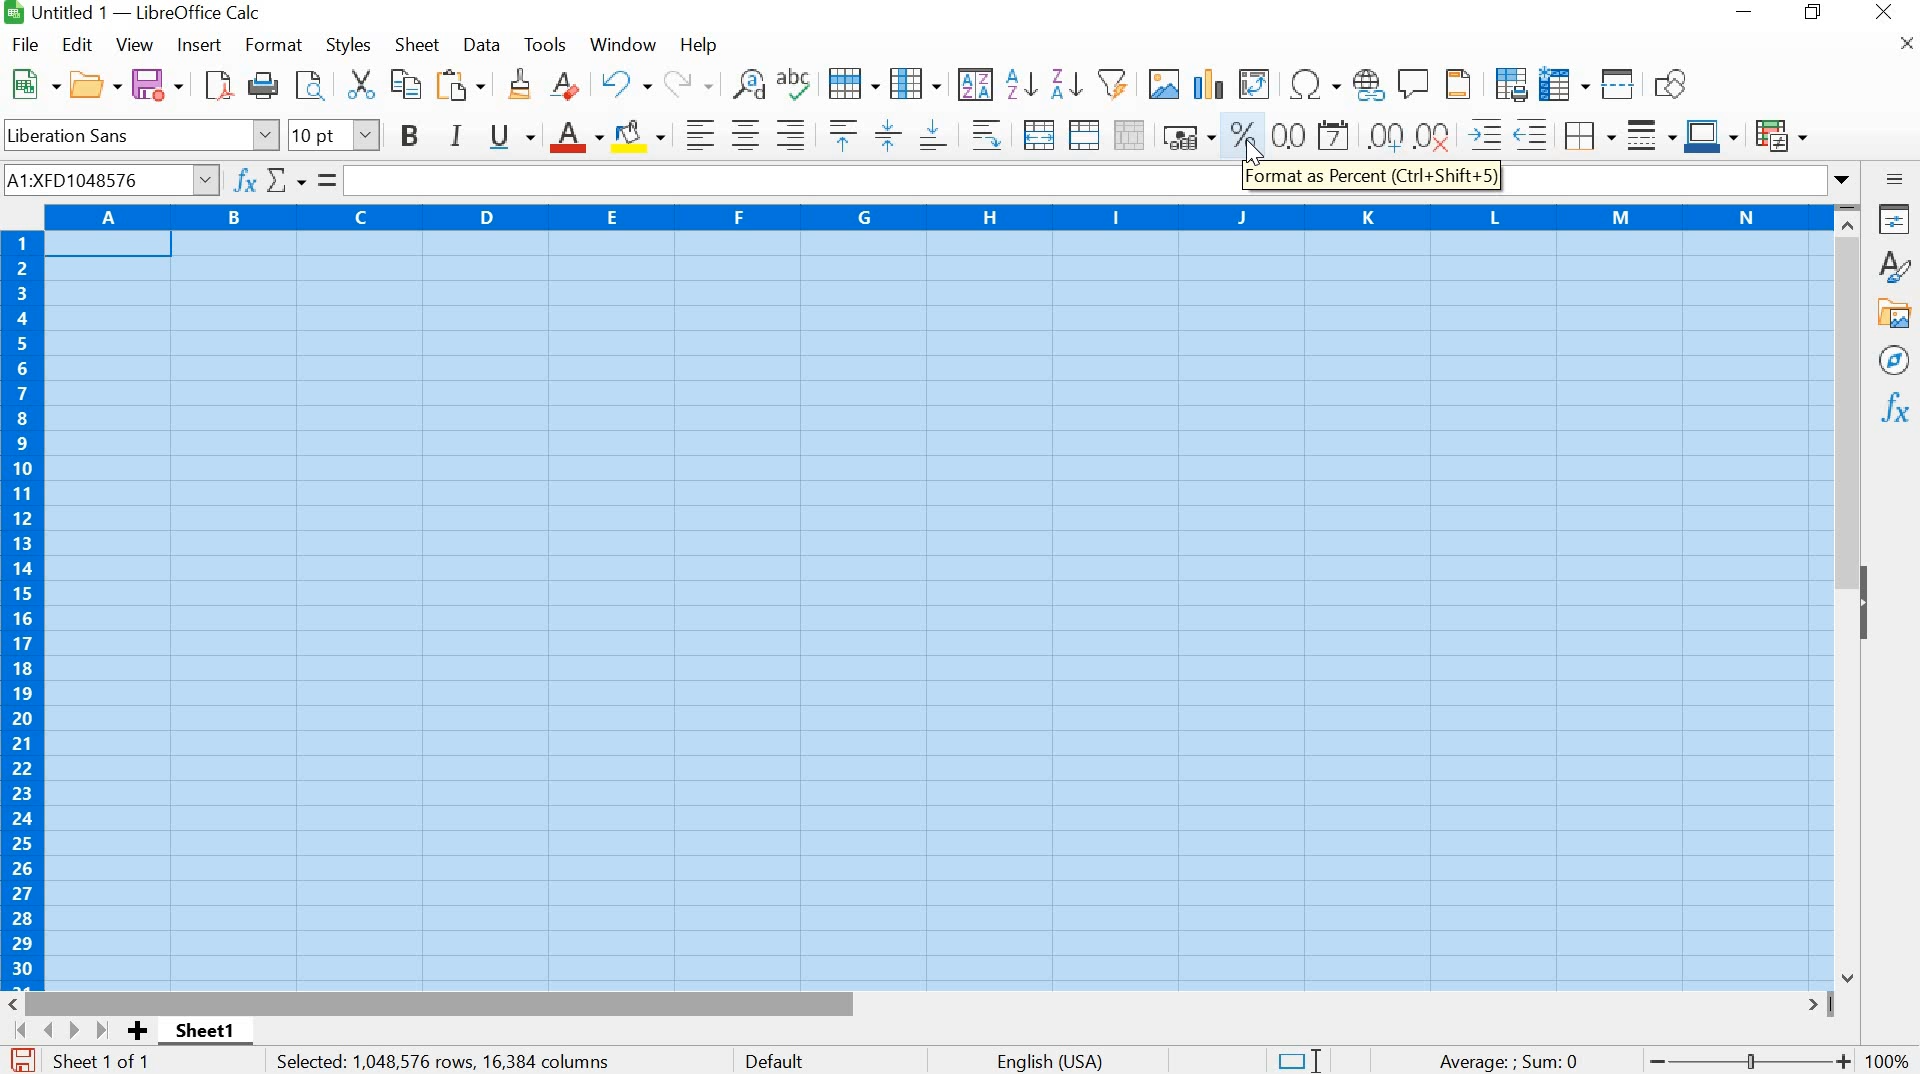  What do you see at coordinates (688, 86) in the screenshot?
I see `Redo` at bounding box center [688, 86].